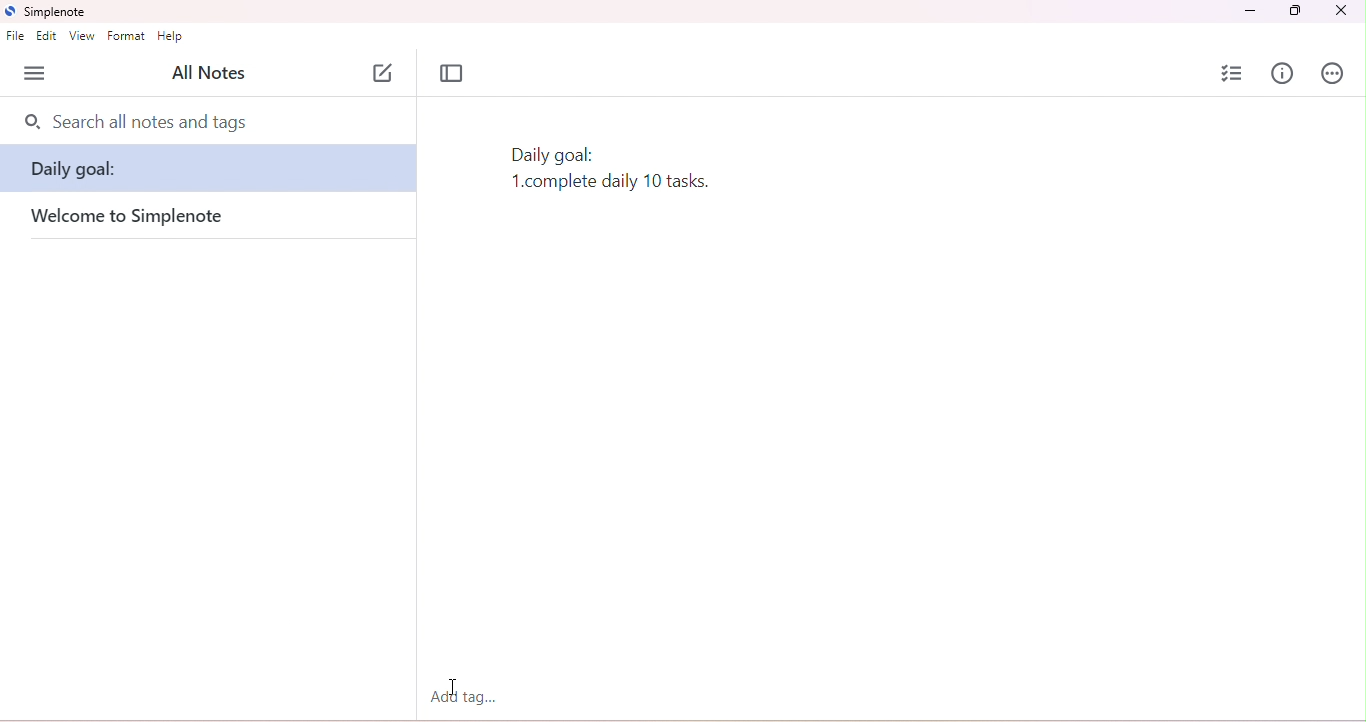 Image resolution: width=1366 pixels, height=722 pixels. Describe the element at coordinates (384, 73) in the screenshot. I see `new note` at that location.